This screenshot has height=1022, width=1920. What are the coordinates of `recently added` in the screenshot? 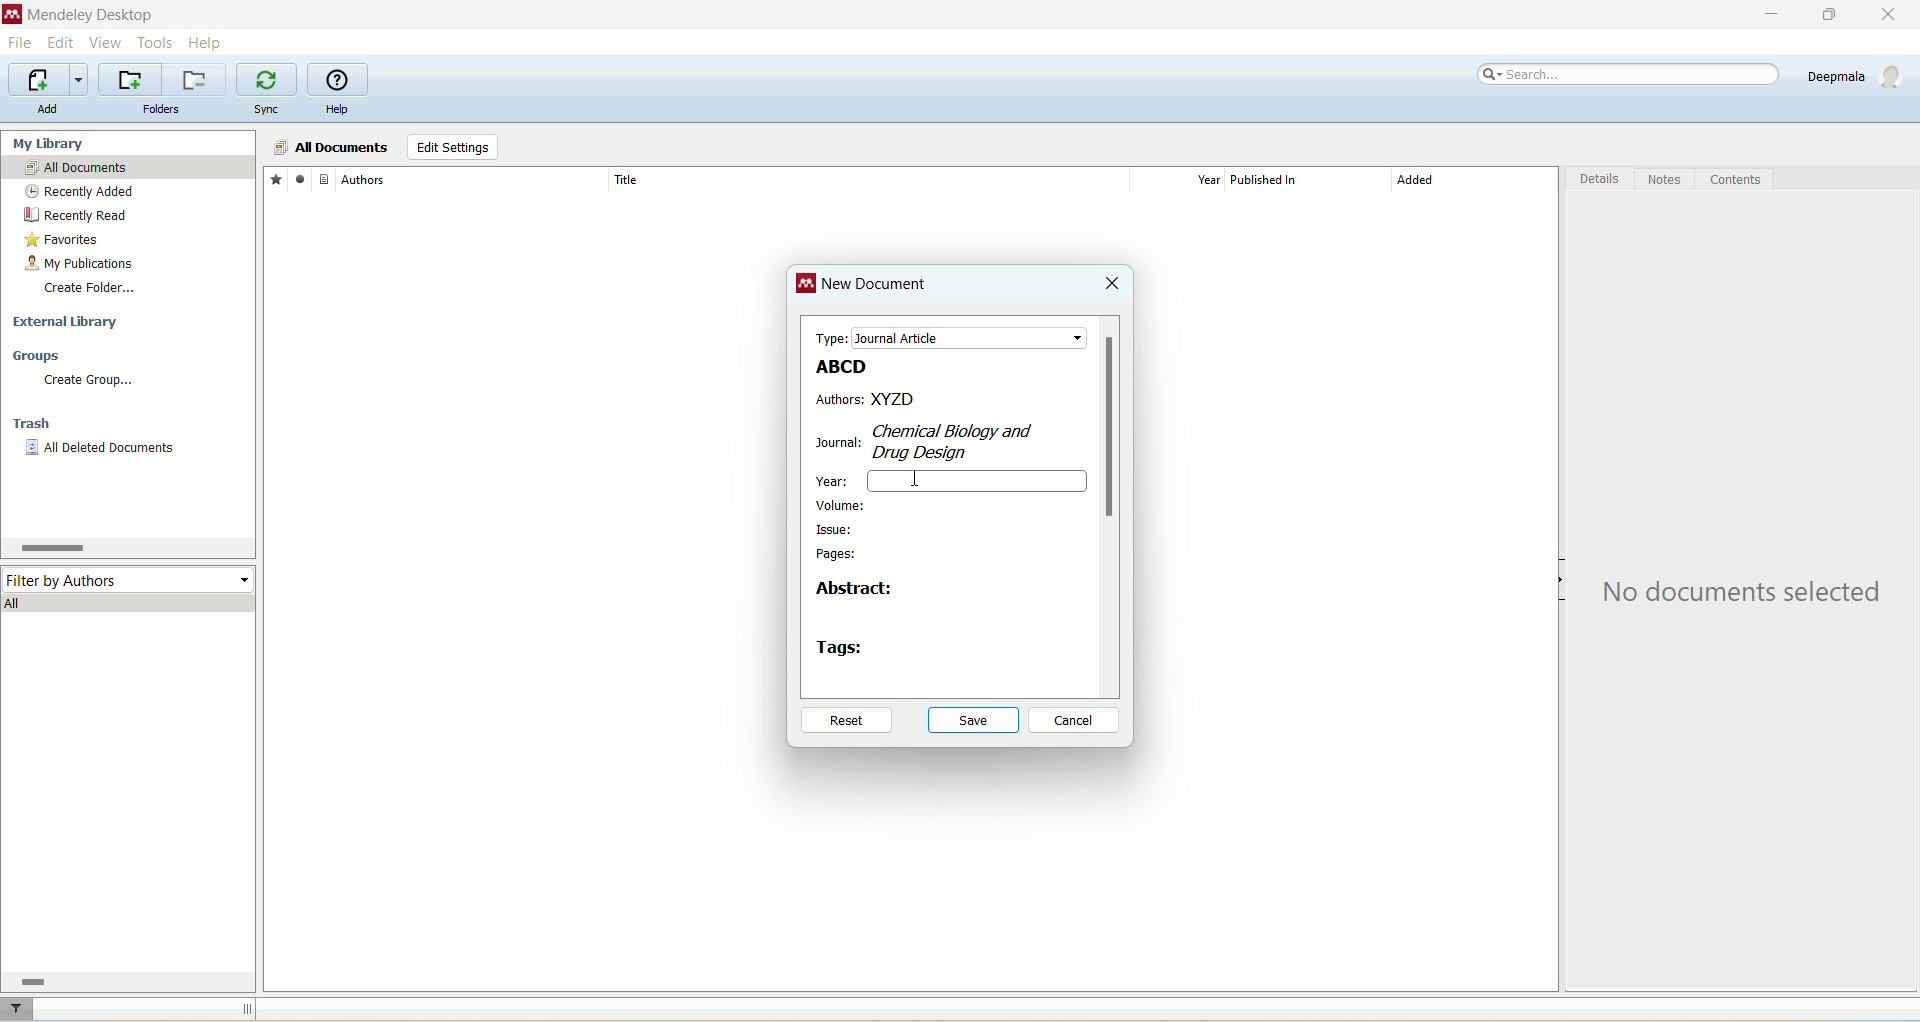 It's located at (80, 192).